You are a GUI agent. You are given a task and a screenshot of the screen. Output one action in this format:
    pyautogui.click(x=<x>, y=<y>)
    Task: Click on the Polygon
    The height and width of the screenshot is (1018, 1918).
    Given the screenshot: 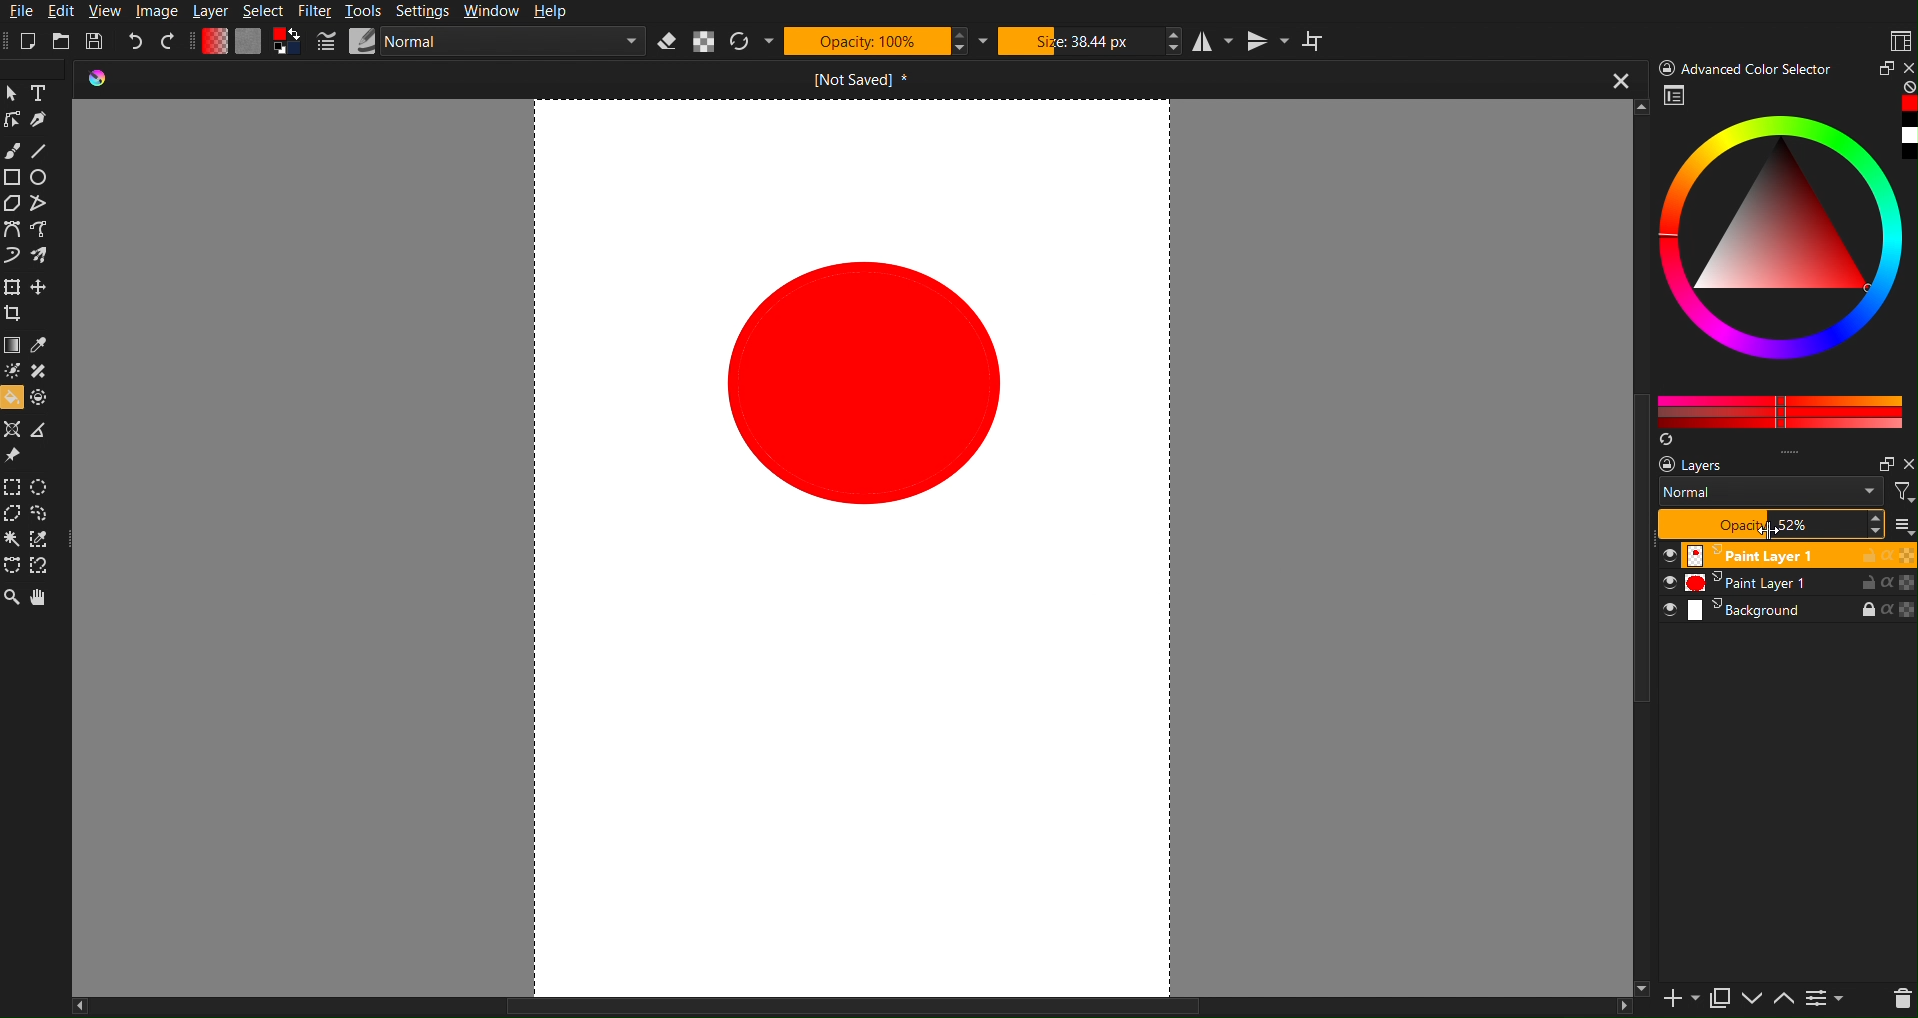 What is the action you would take?
    pyautogui.click(x=13, y=203)
    